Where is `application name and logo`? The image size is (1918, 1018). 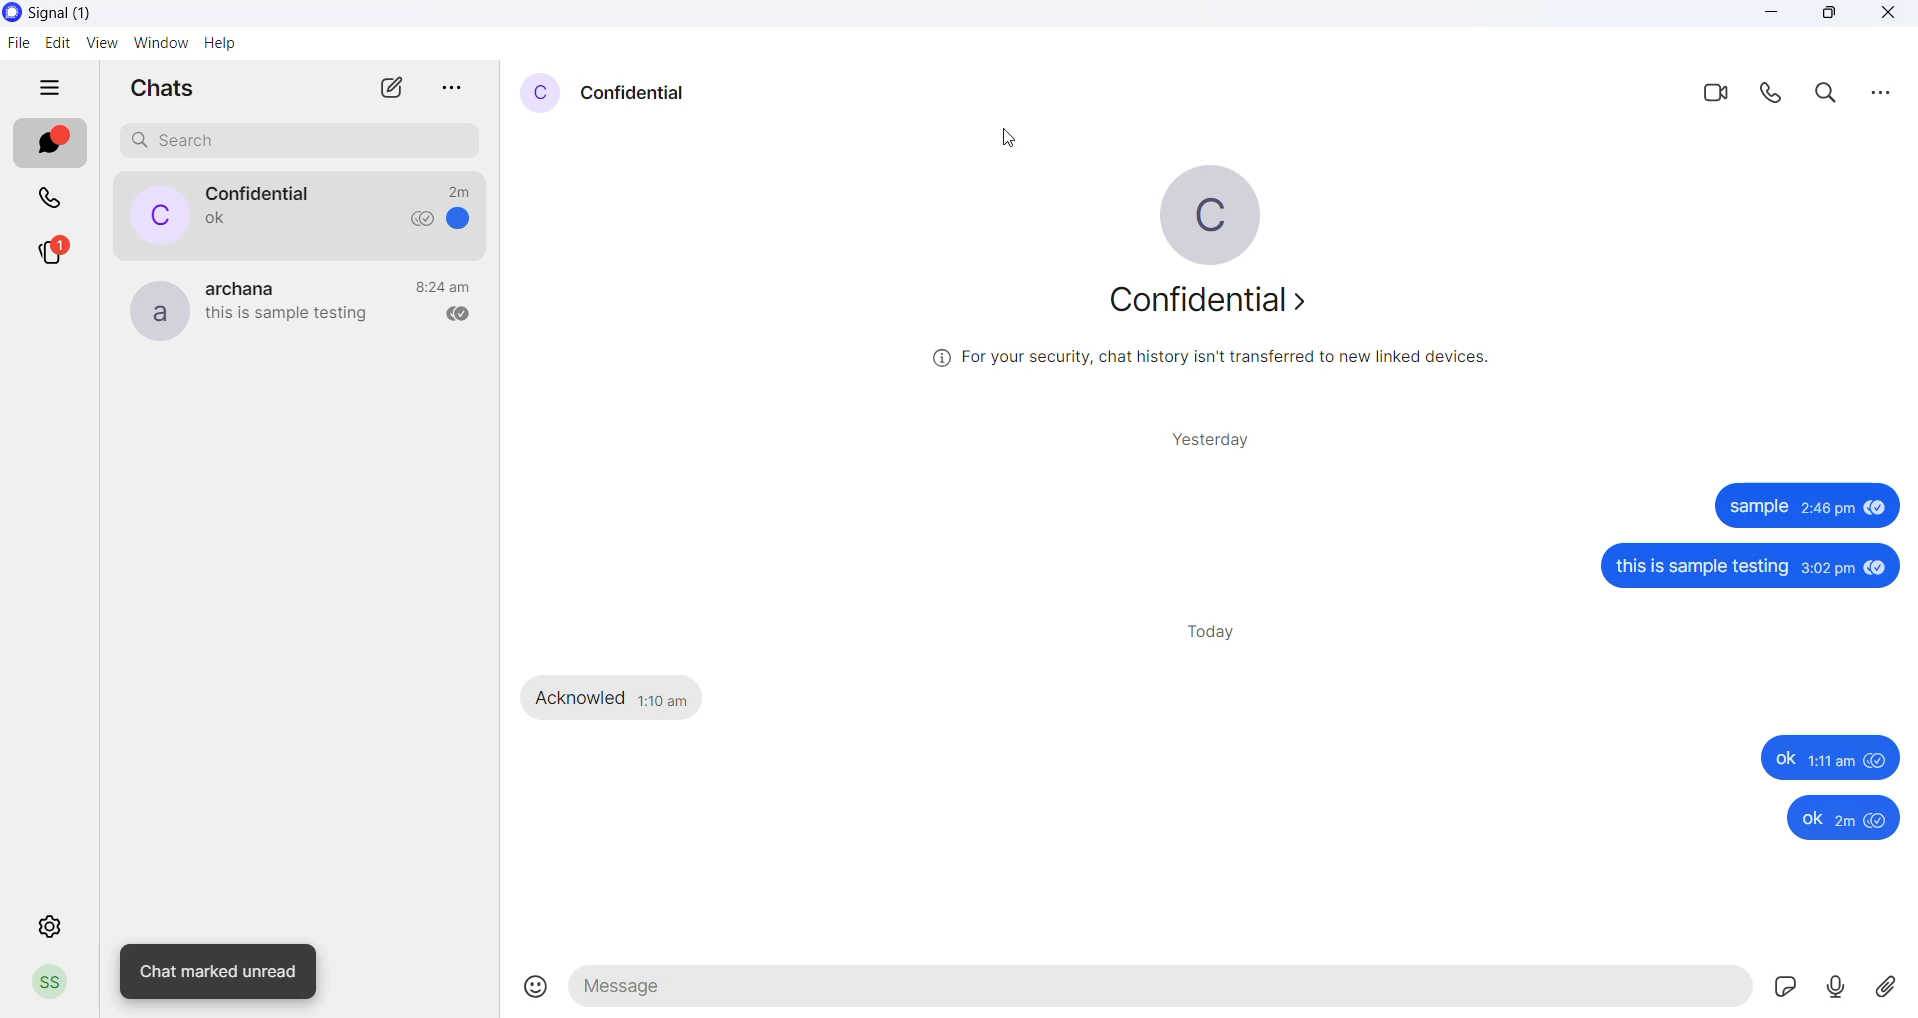 application name and logo is located at coordinates (87, 13).